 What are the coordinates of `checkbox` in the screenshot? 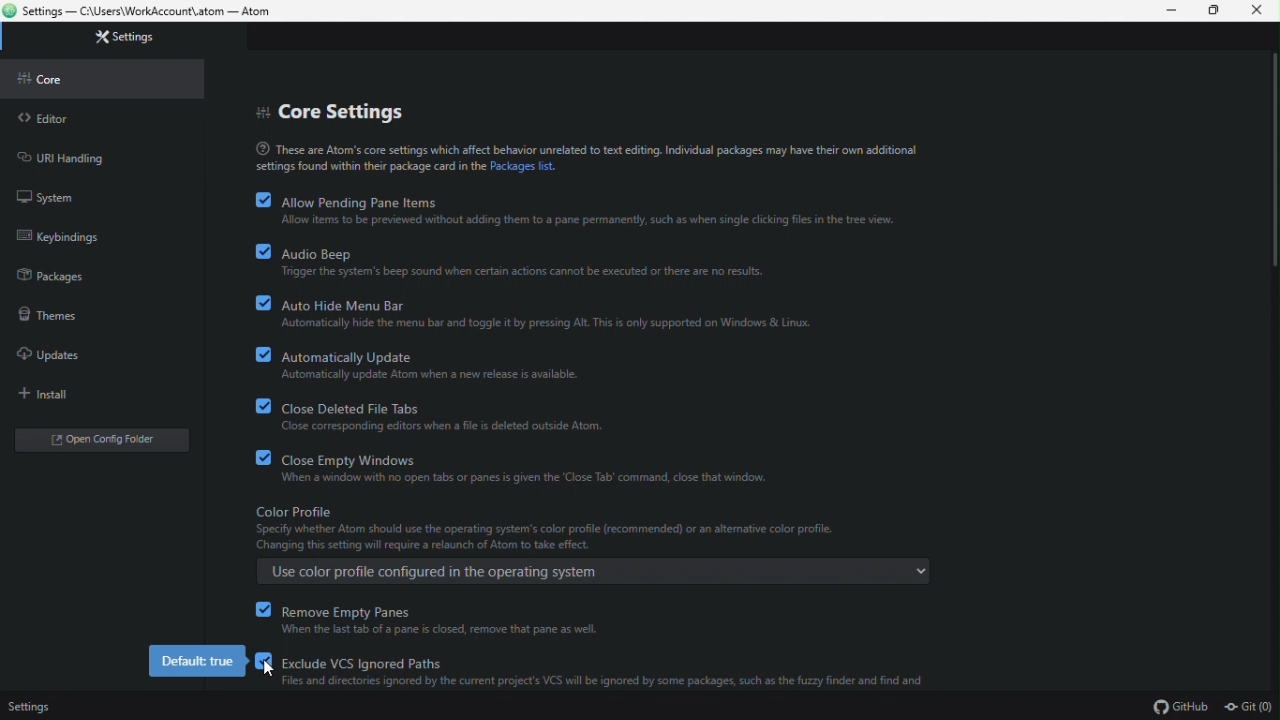 It's located at (263, 201).